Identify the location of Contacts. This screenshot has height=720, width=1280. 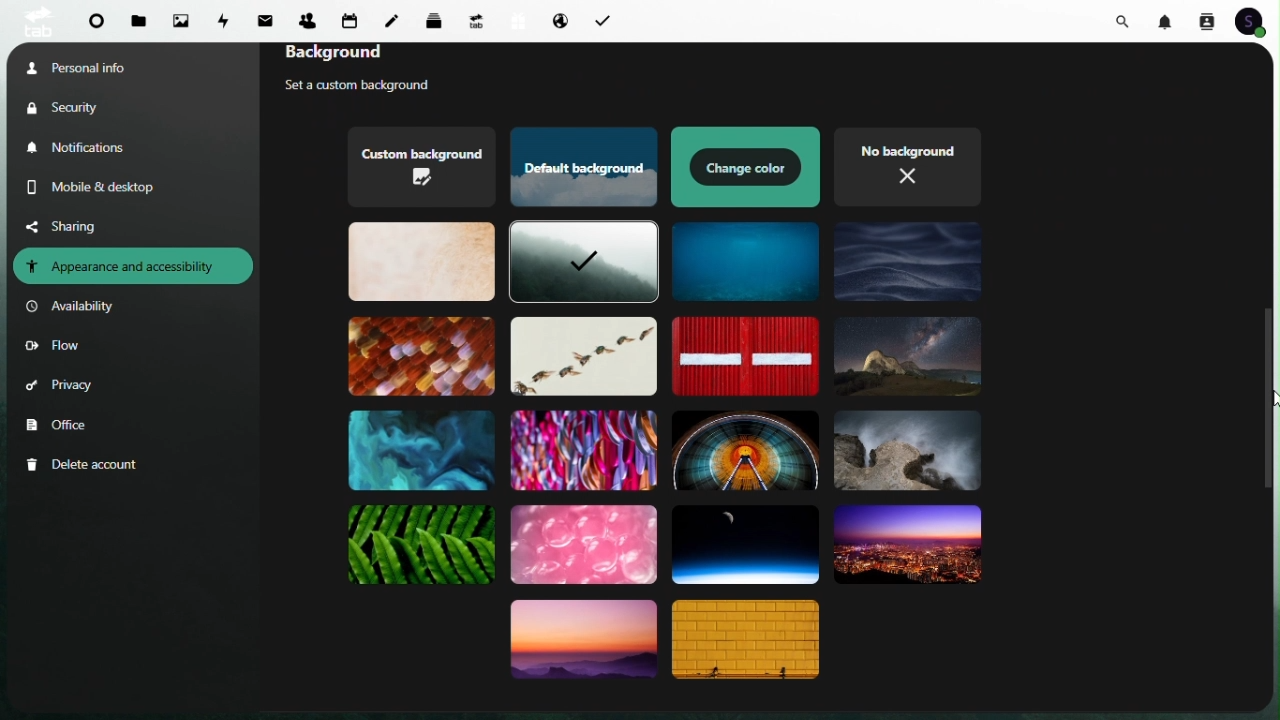
(307, 17).